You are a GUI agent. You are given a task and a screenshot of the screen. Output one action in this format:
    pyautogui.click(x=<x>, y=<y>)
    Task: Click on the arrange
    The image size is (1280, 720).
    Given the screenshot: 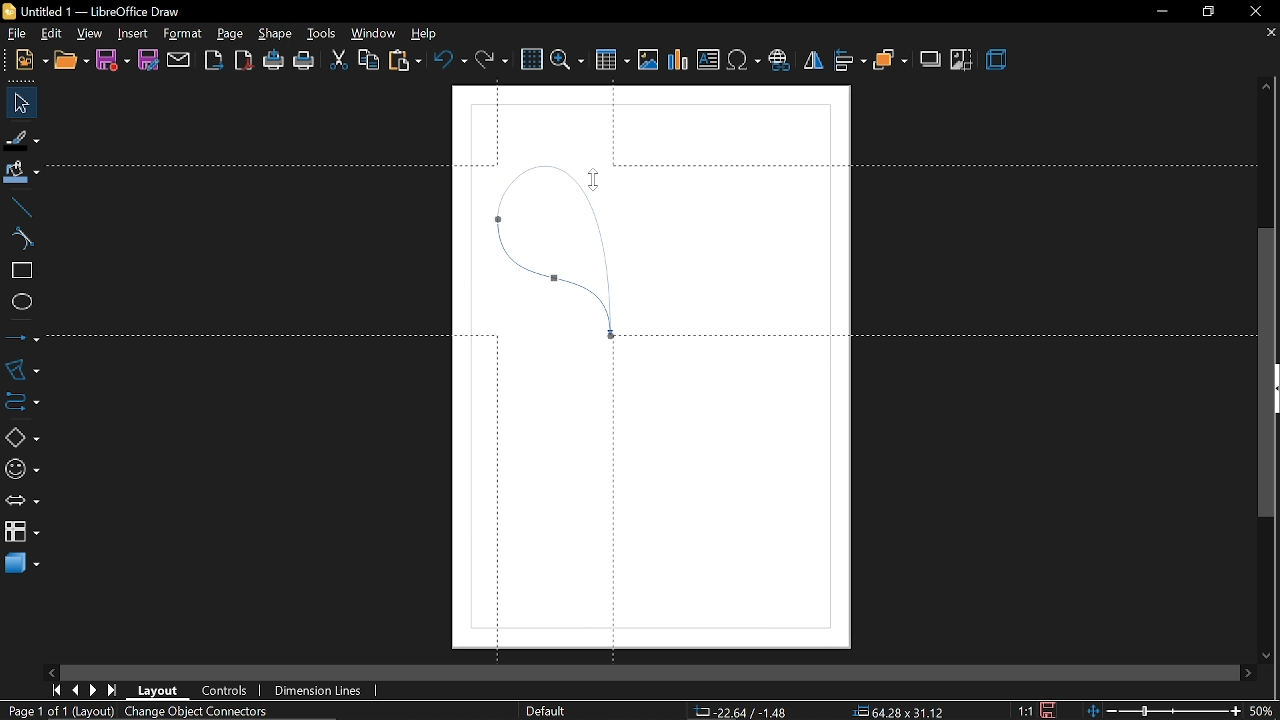 What is the action you would take?
    pyautogui.click(x=890, y=60)
    